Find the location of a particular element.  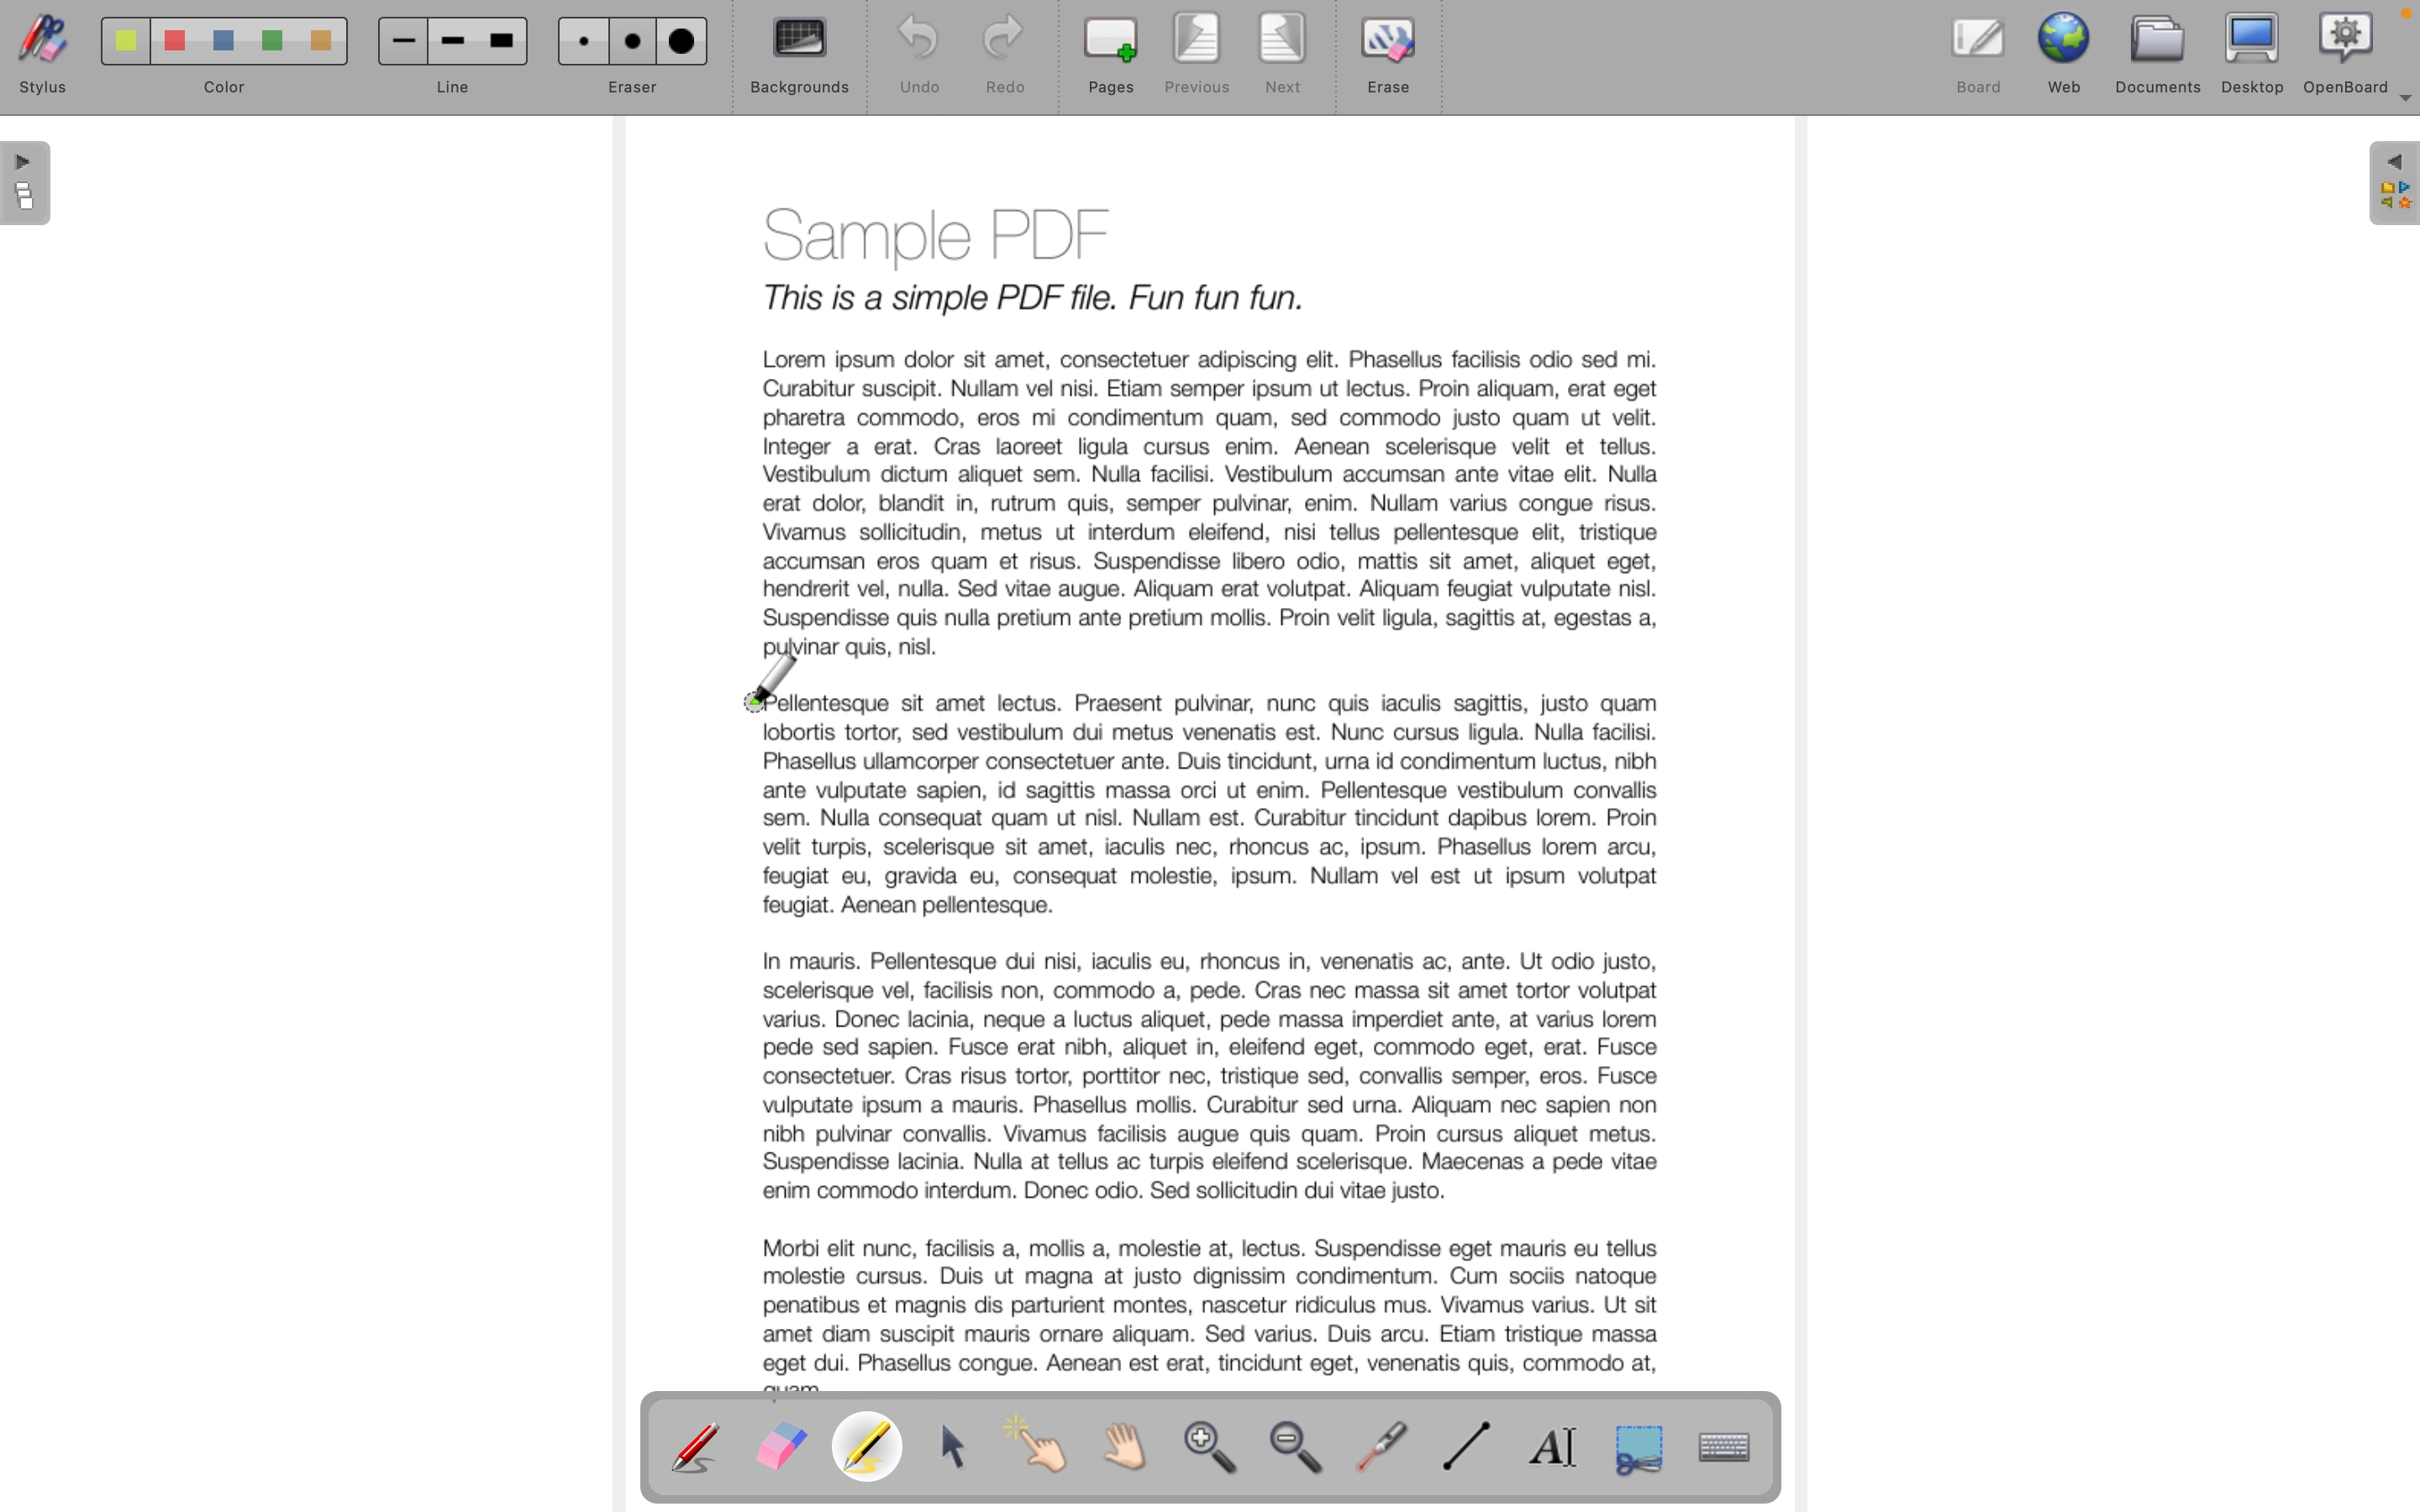

draw line is located at coordinates (1474, 1448).